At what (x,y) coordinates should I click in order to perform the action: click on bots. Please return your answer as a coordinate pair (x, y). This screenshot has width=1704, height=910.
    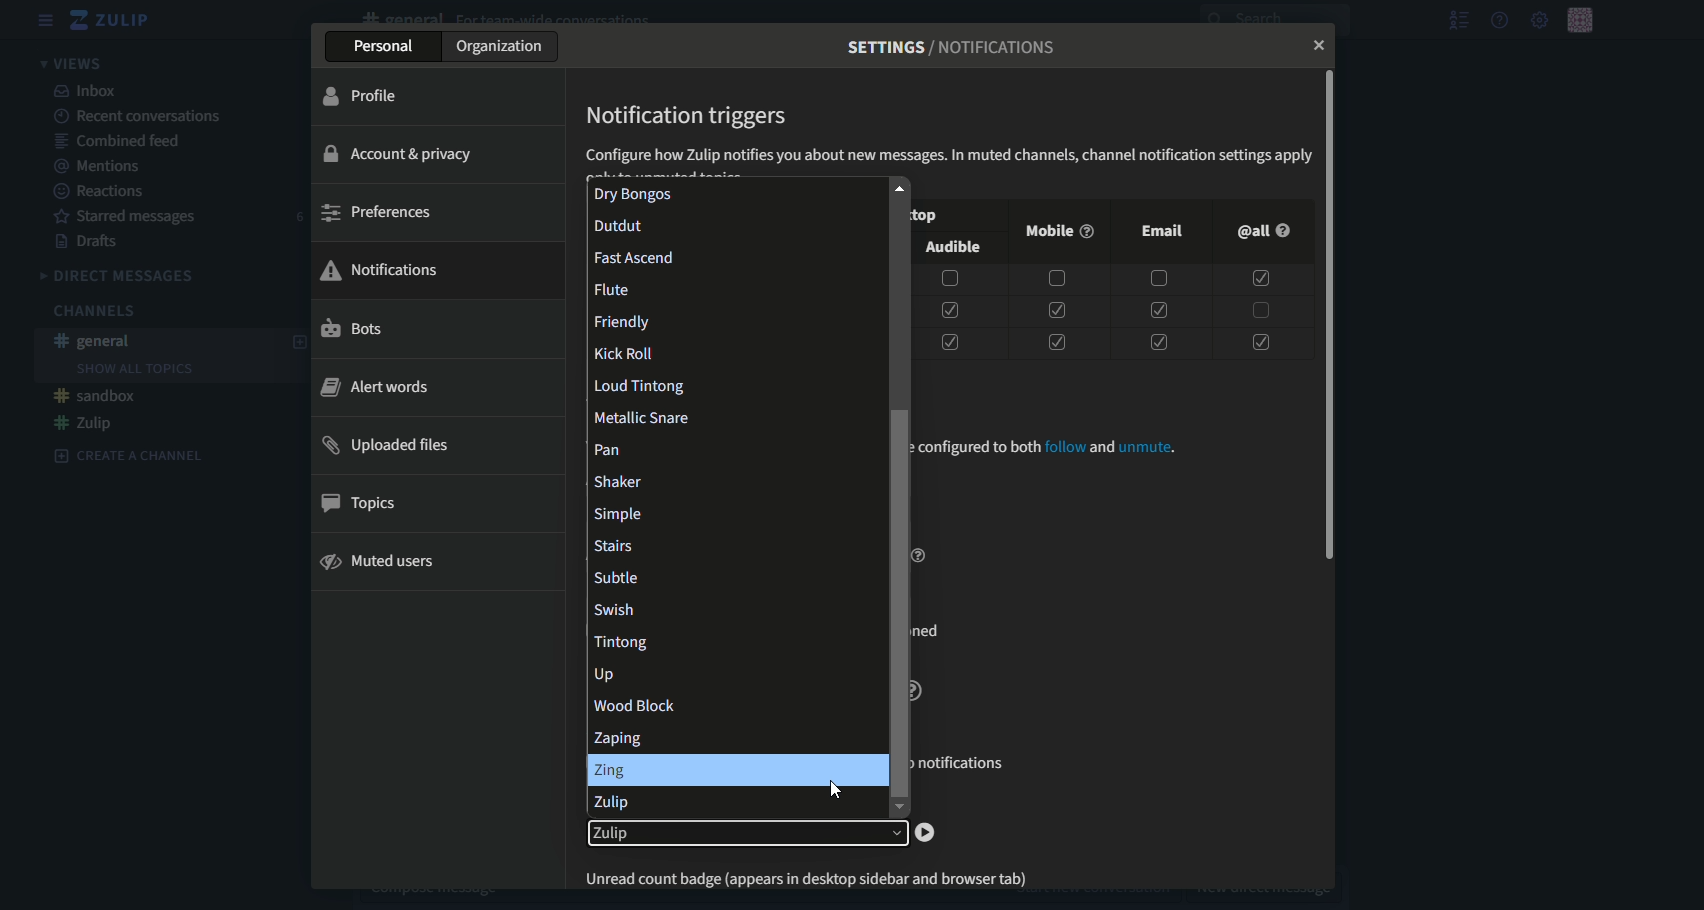
    Looking at the image, I should click on (353, 330).